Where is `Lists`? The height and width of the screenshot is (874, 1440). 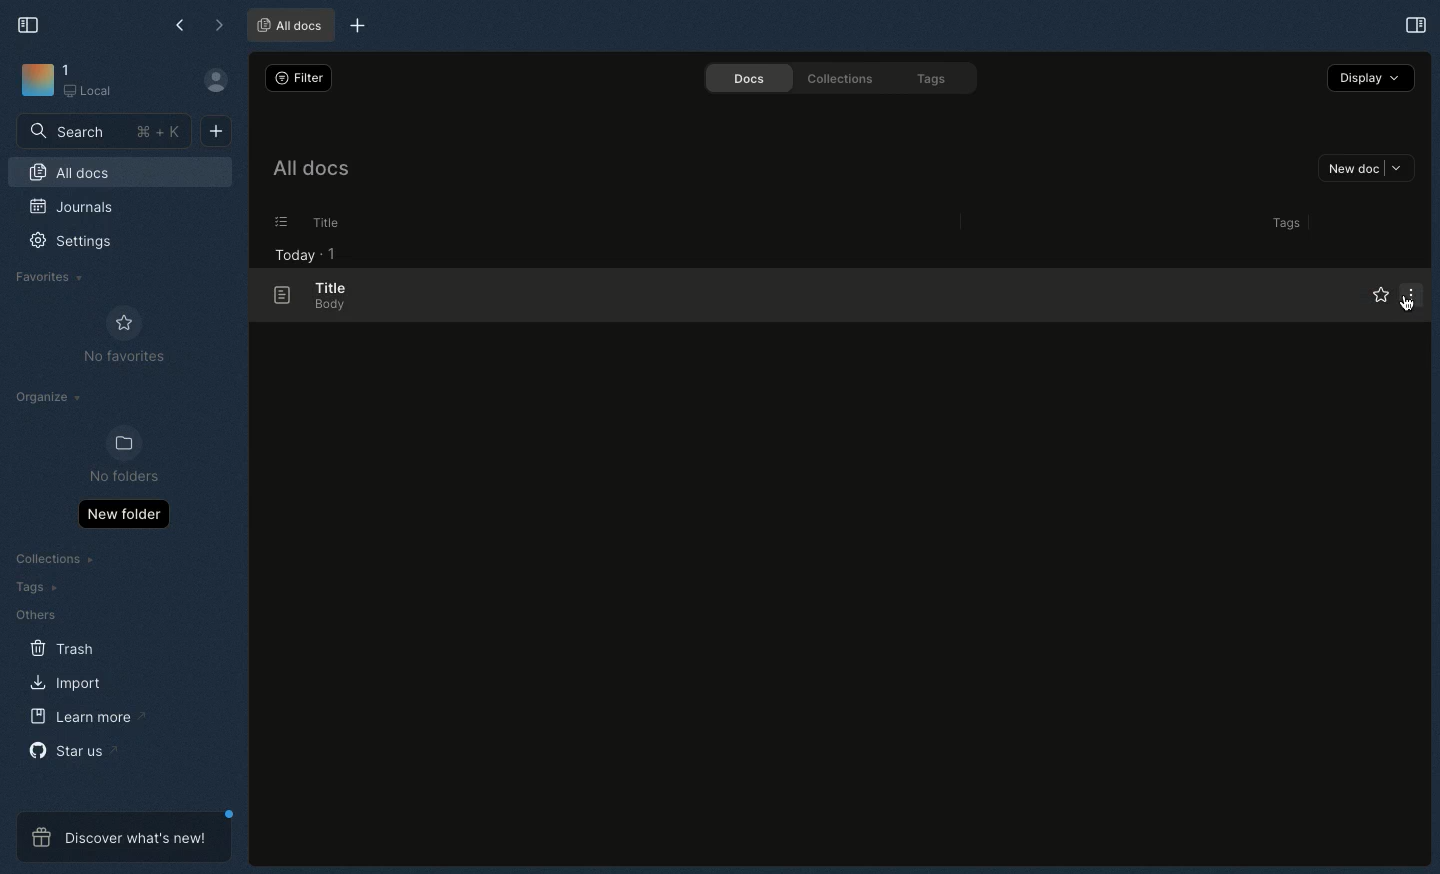 Lists is located at coordinates (275, 222).